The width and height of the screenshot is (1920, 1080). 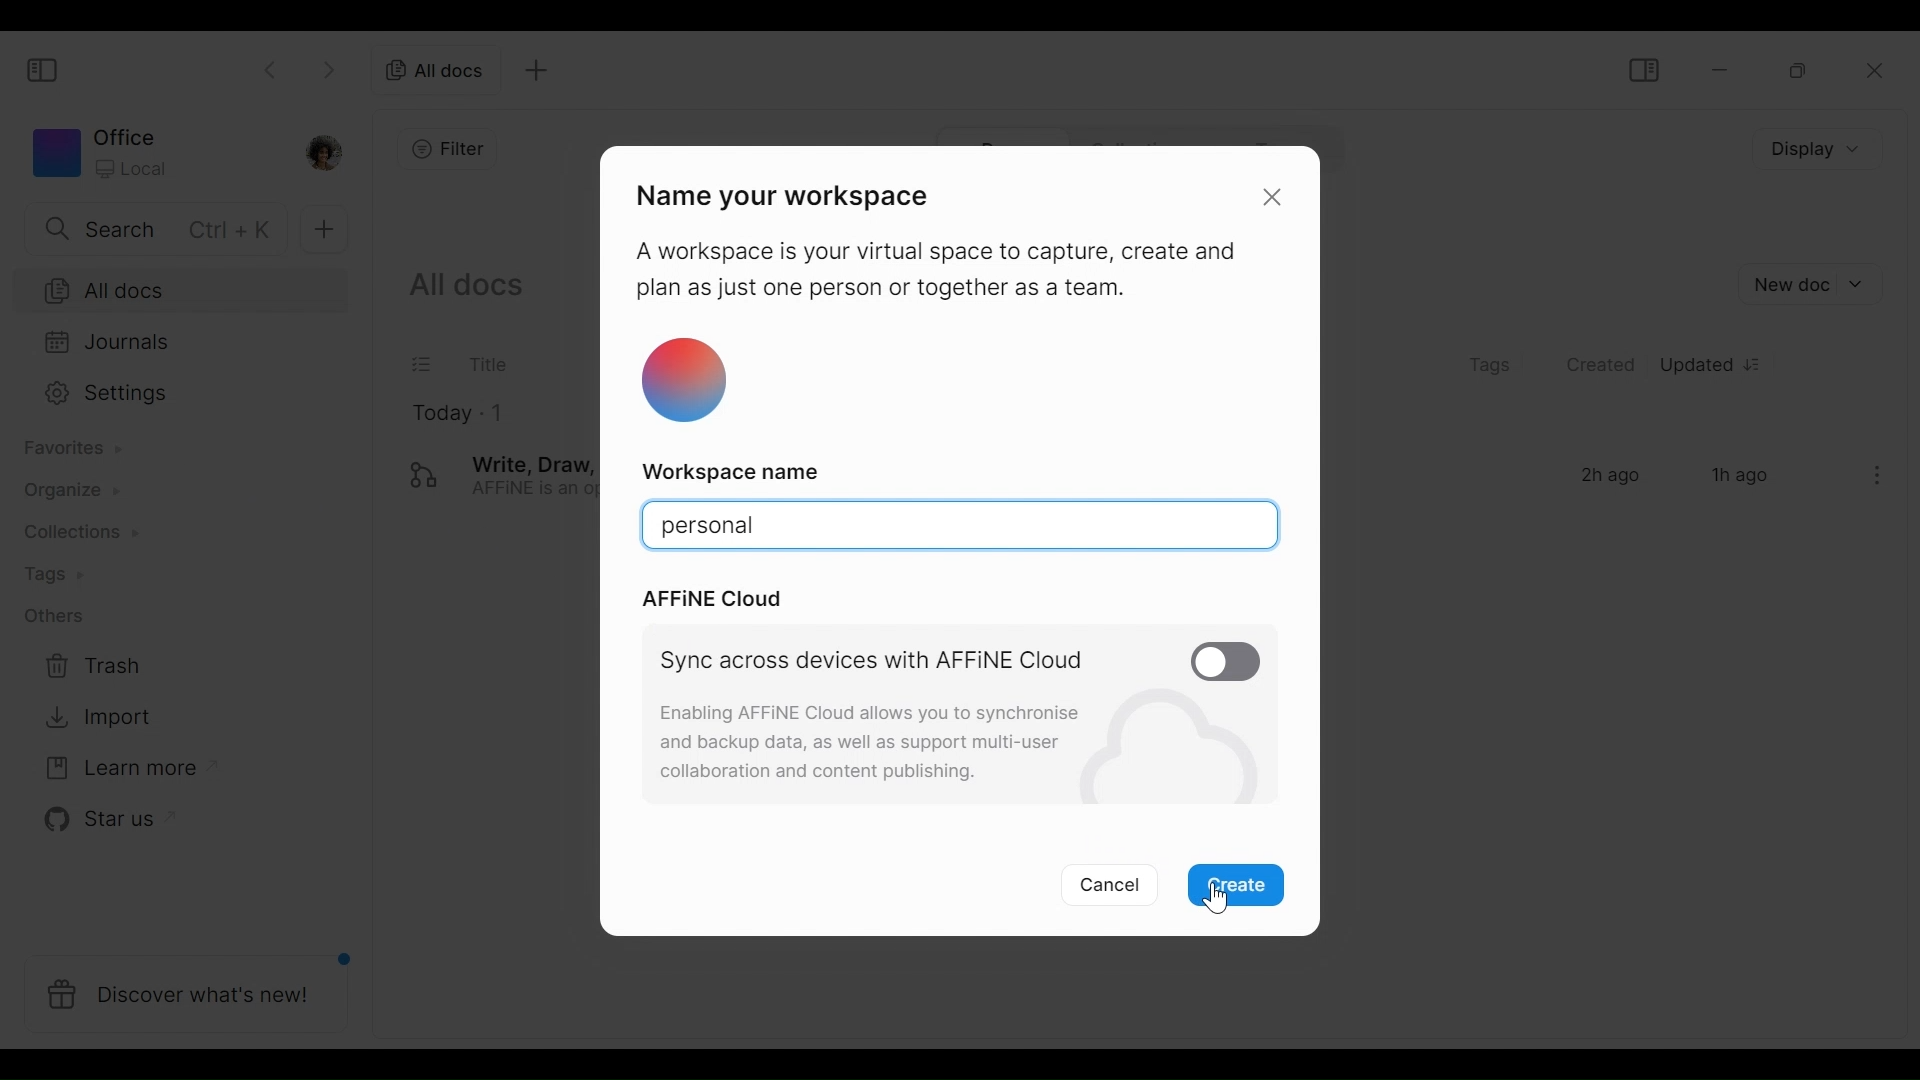 What do you see at coordinates (178, 288) in the screenshot?
I see `All documents` at bounding box center [178, 288].